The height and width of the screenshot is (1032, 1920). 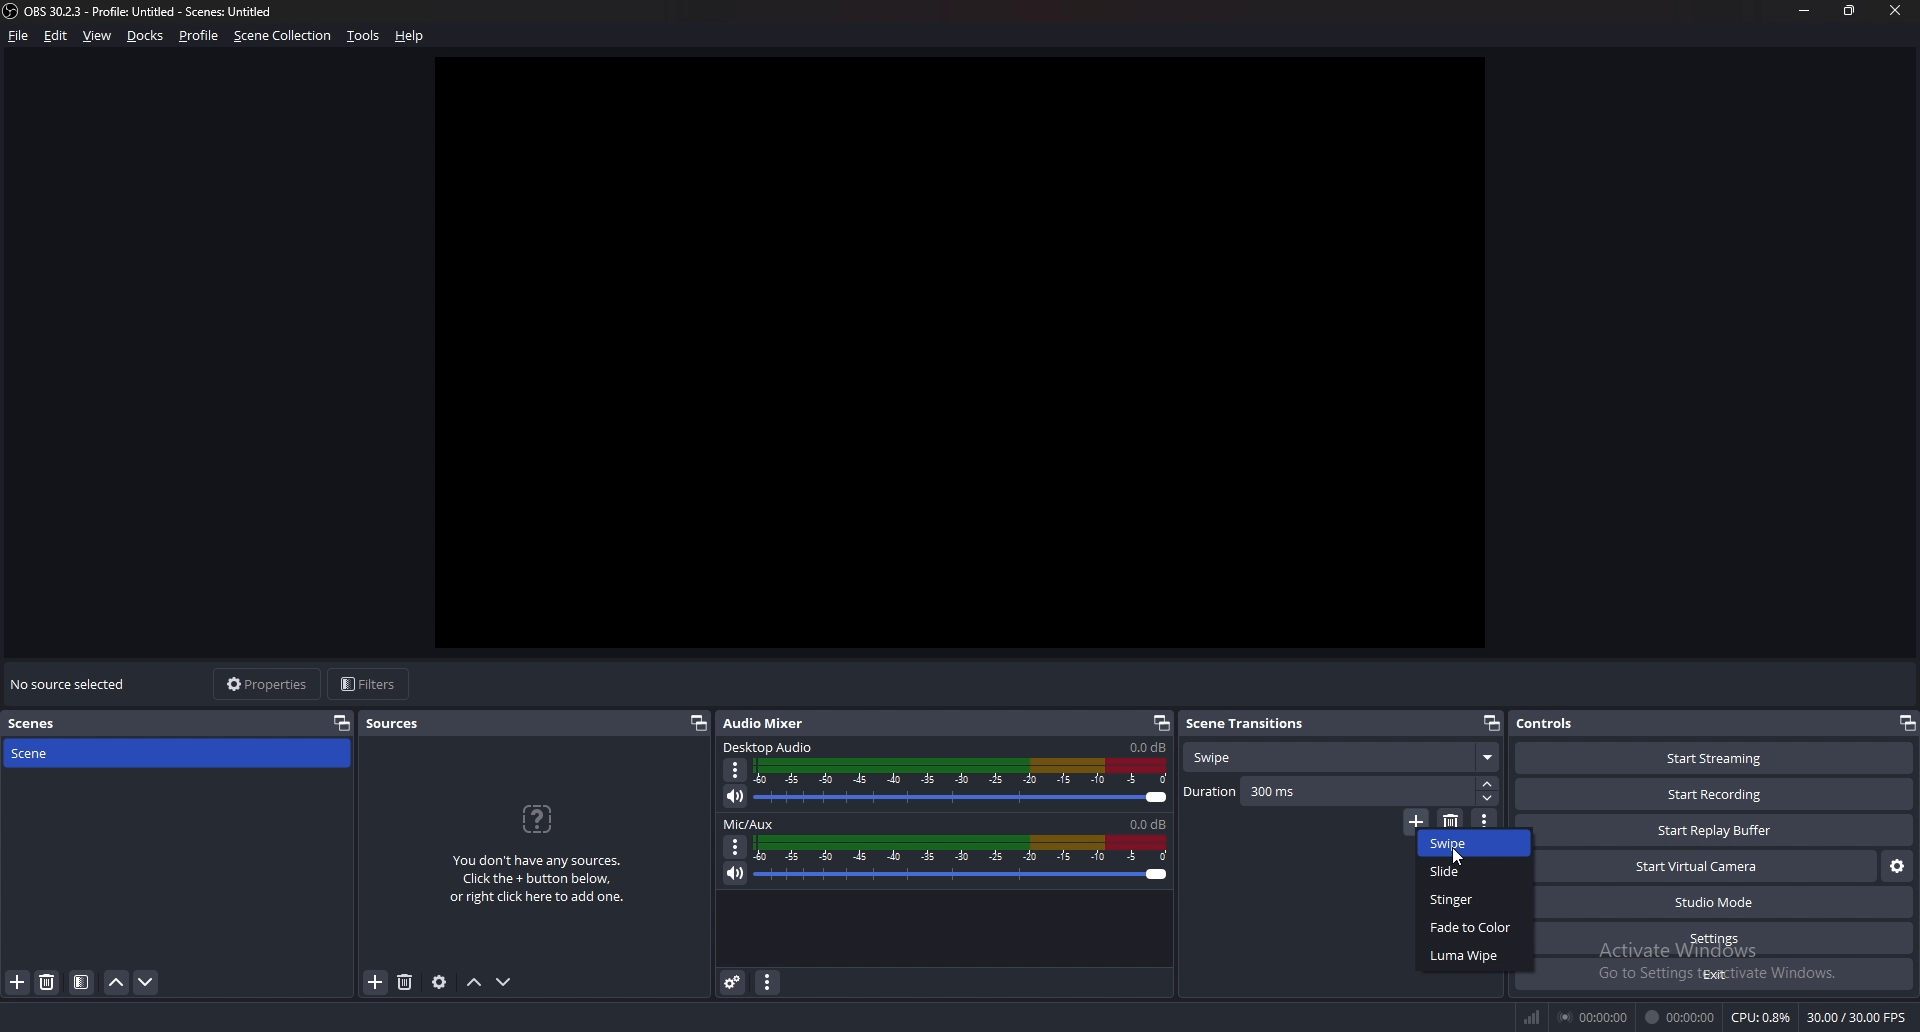 What do you see at coordinates (1892, 11) in the screenshot?
I see `close` at bounding box center [1892, 11].